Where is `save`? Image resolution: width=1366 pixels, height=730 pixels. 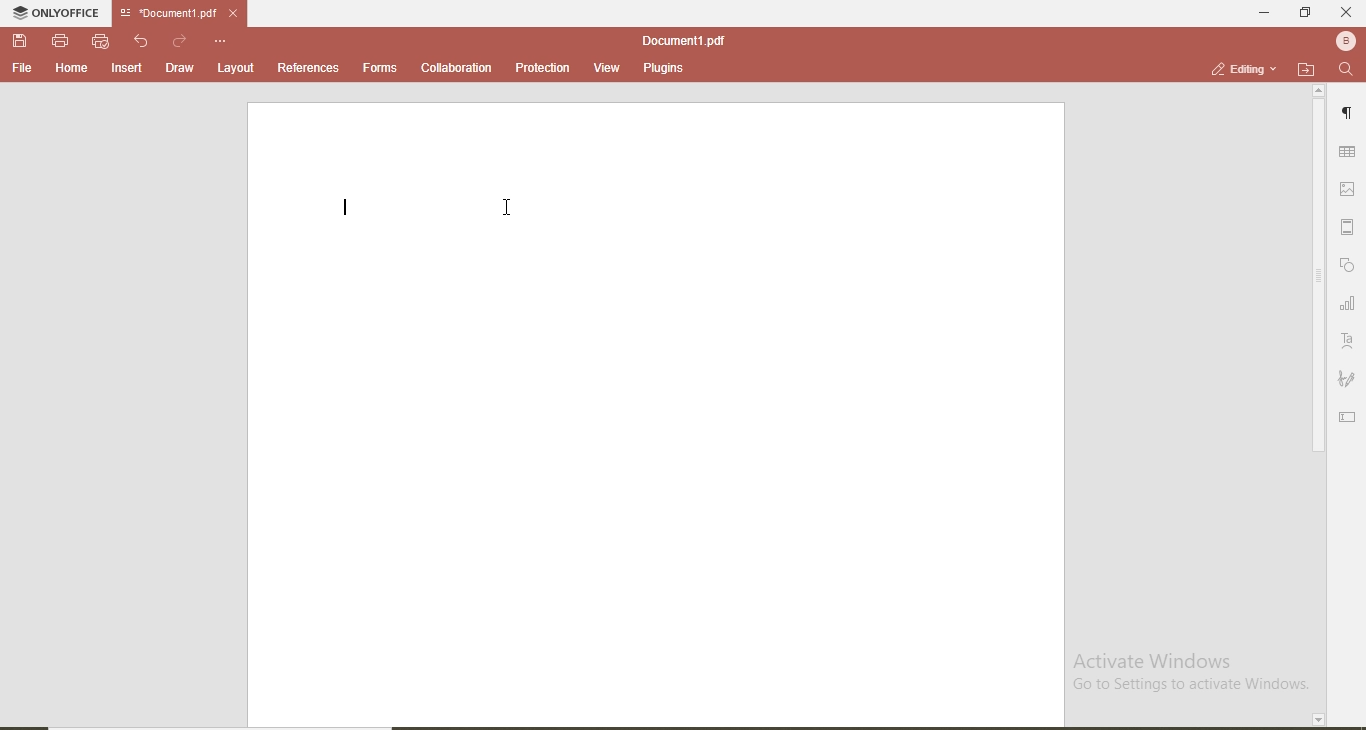 save is located at coordinates (17, 39).